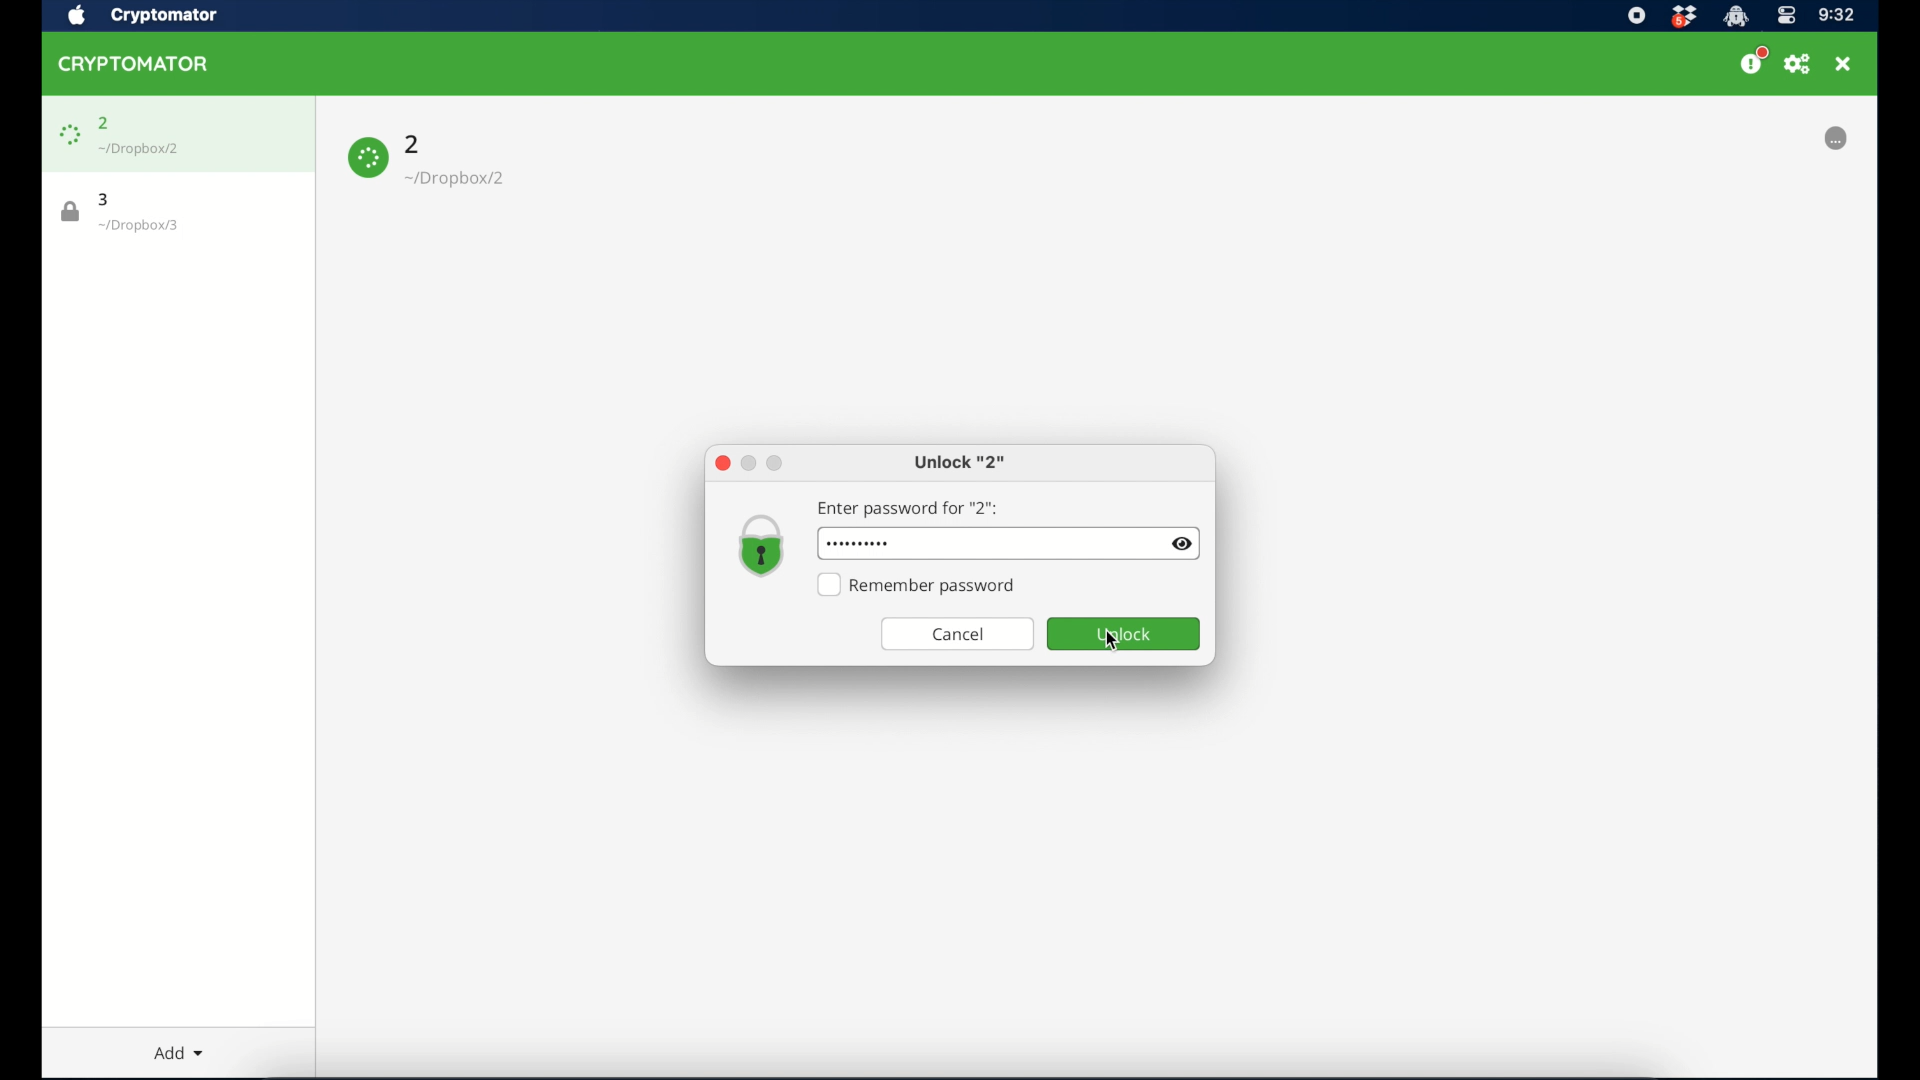 Image resolution: width=1920 pixels, height=1080 pixels. Describe the element at coordinates (1787, 16) in the screenshot. I see `control center` at that location.